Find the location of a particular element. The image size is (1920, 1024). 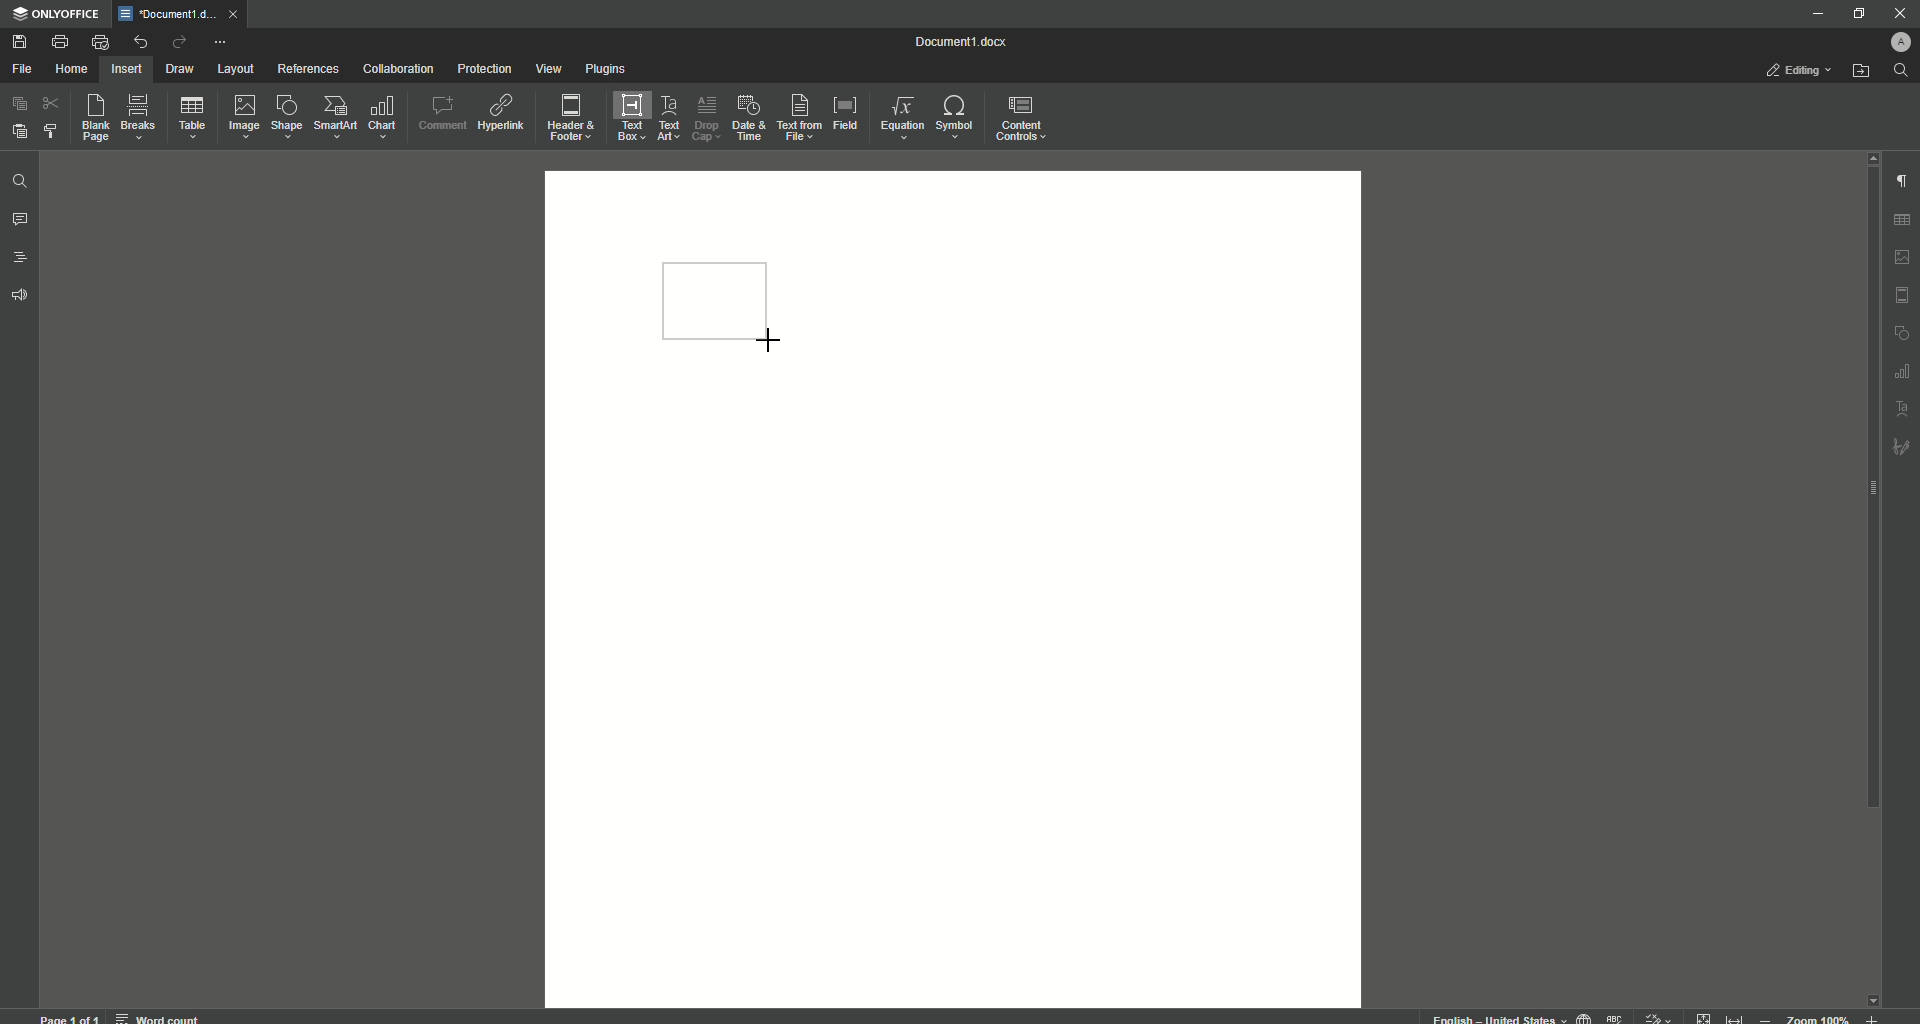

track changes is located at coordinates (1659, 1016).